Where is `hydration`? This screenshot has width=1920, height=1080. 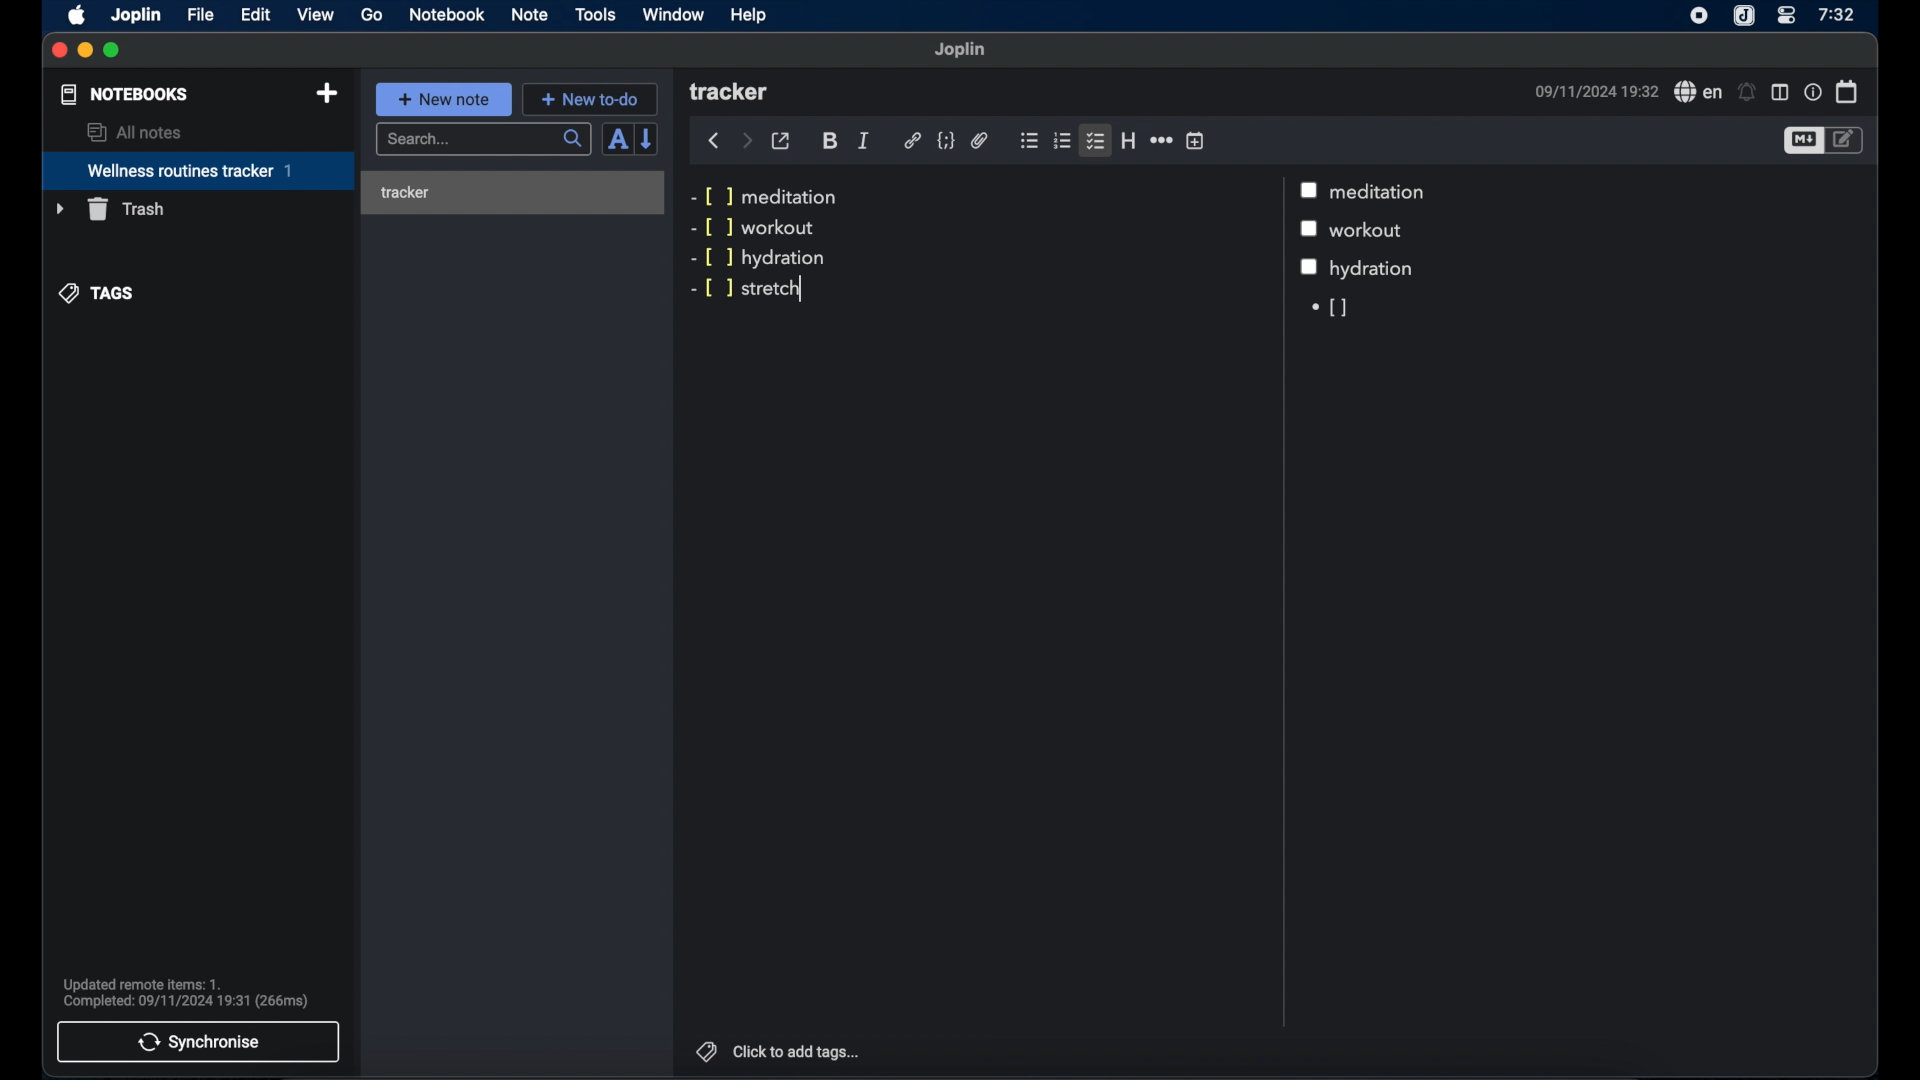 hydration is located at coordinates (1375, 270).